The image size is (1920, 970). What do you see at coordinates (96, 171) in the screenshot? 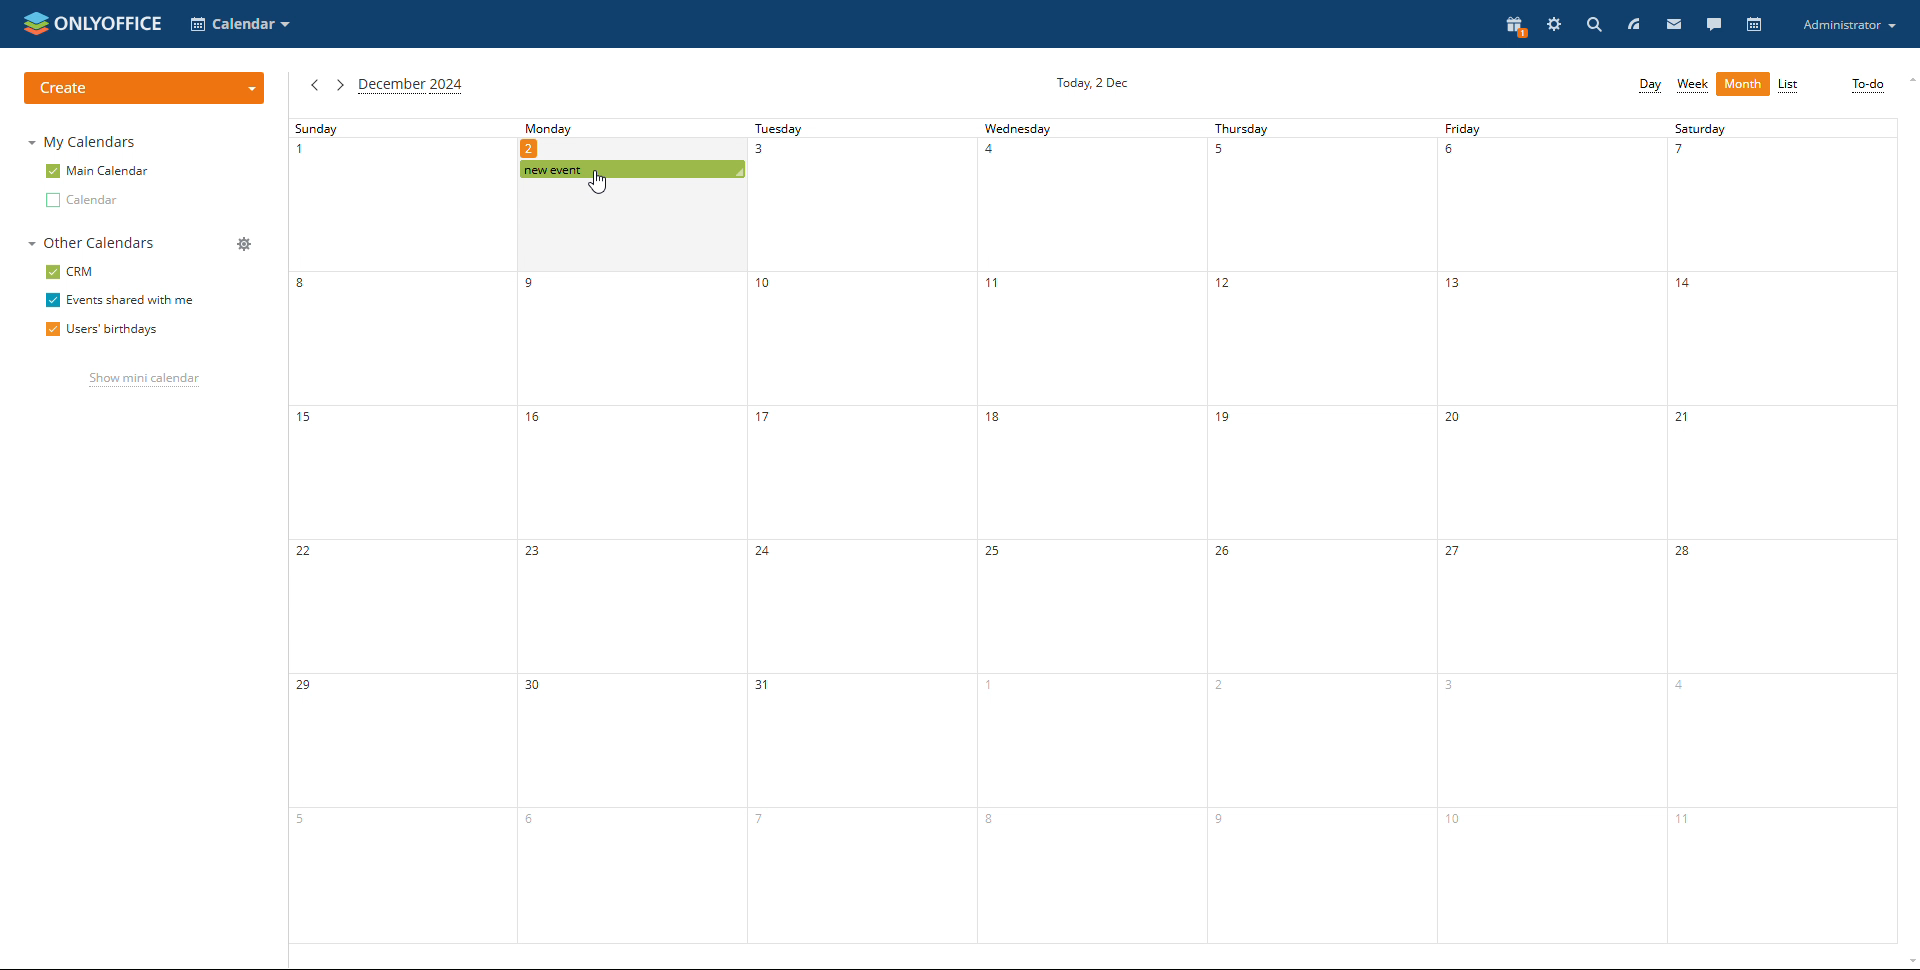
I see `main calendar` at bounding box center [96, 171].